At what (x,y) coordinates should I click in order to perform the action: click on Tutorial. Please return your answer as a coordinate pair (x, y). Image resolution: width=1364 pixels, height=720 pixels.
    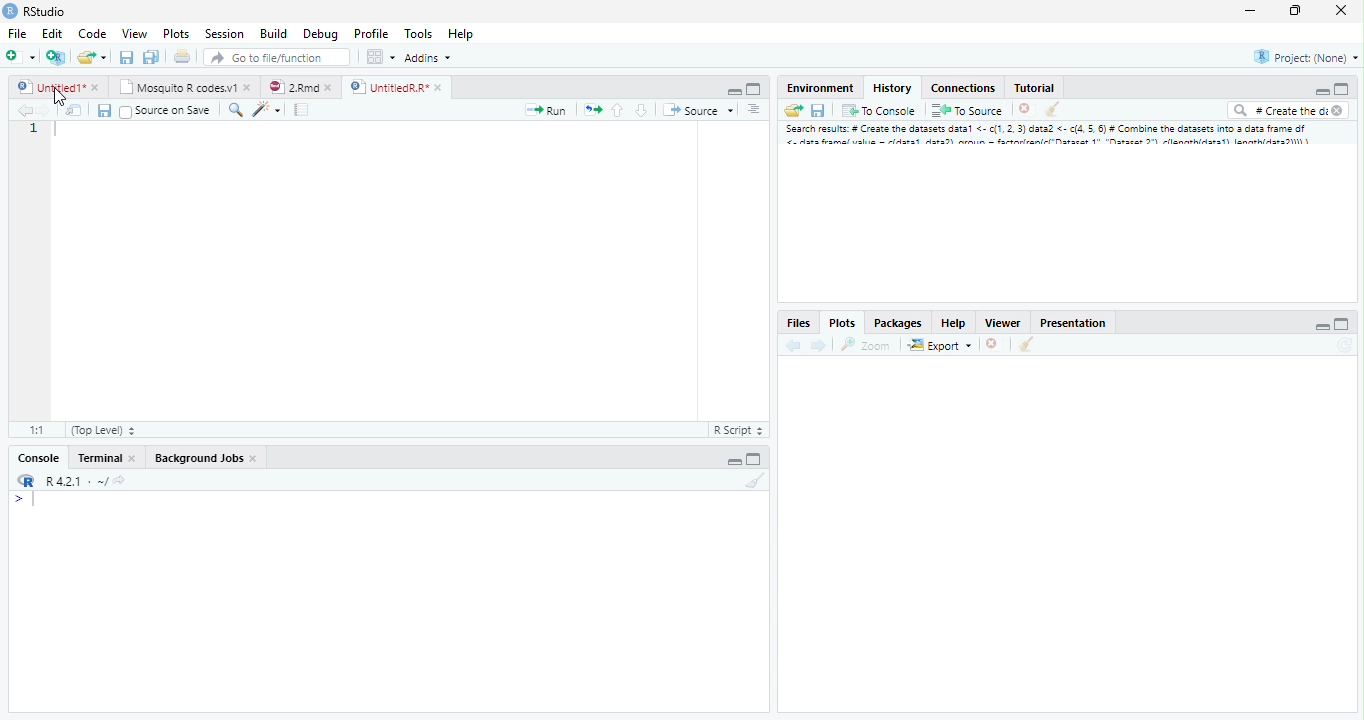
    Looking at the image, I should click on (1035, 88).